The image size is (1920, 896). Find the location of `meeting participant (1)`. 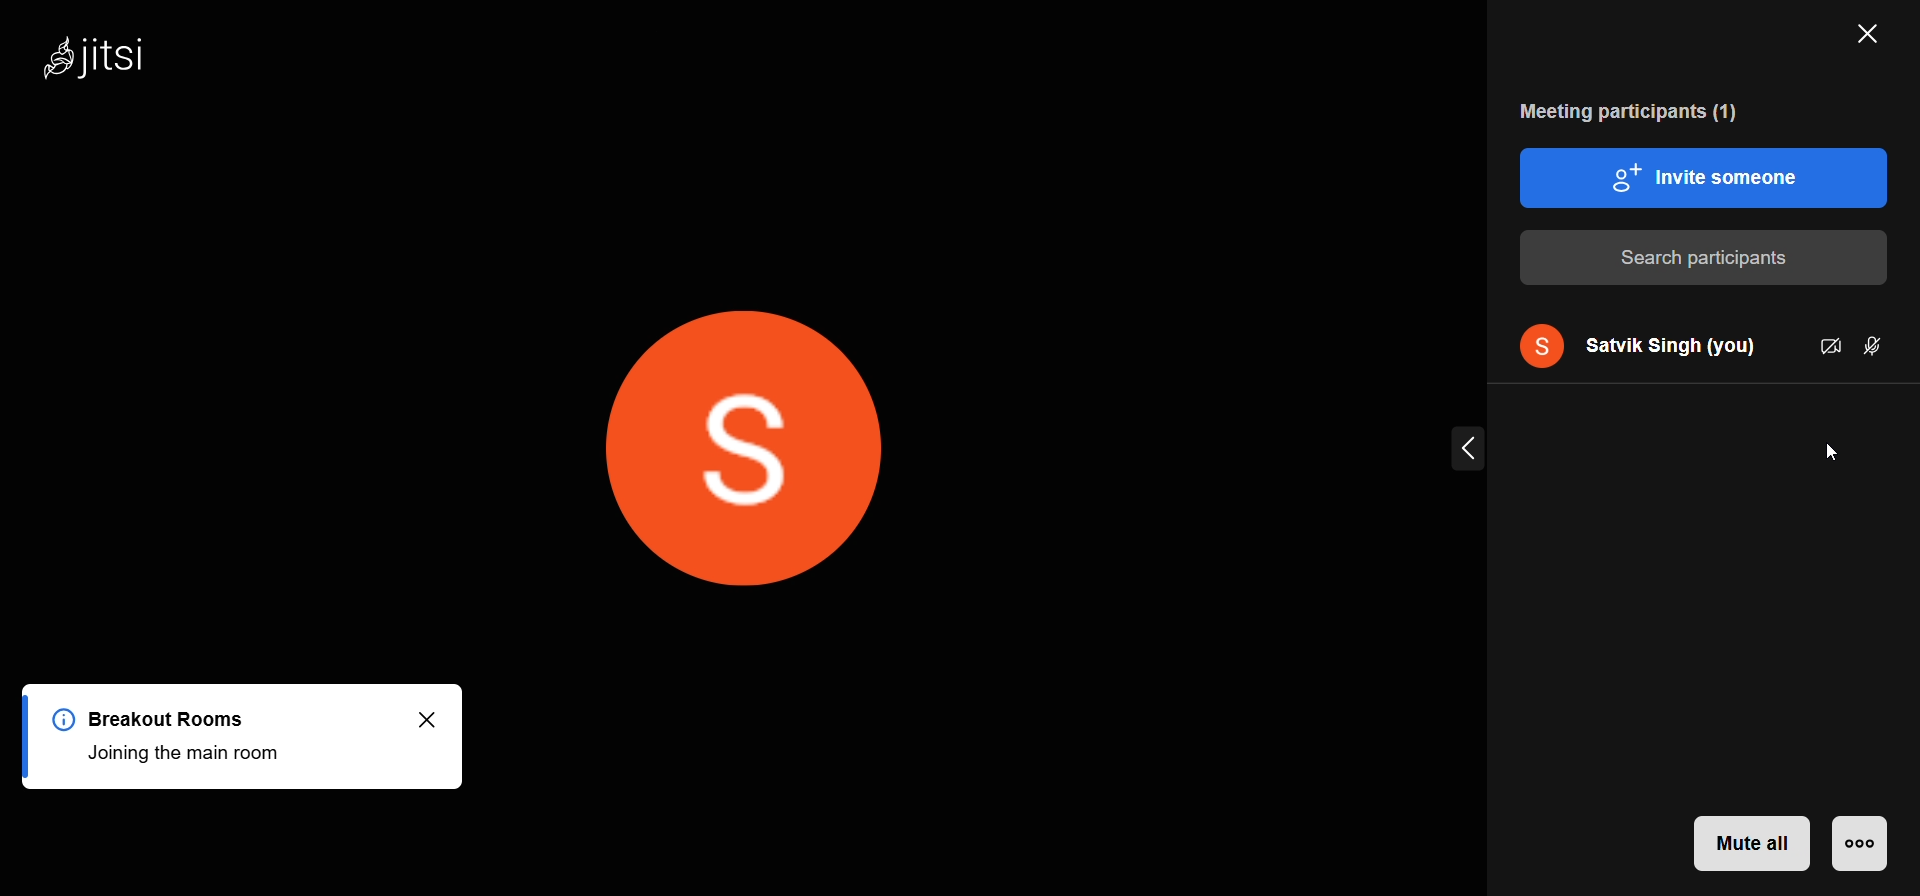

meeting participant (1) is located at coordinates (1646, 109).